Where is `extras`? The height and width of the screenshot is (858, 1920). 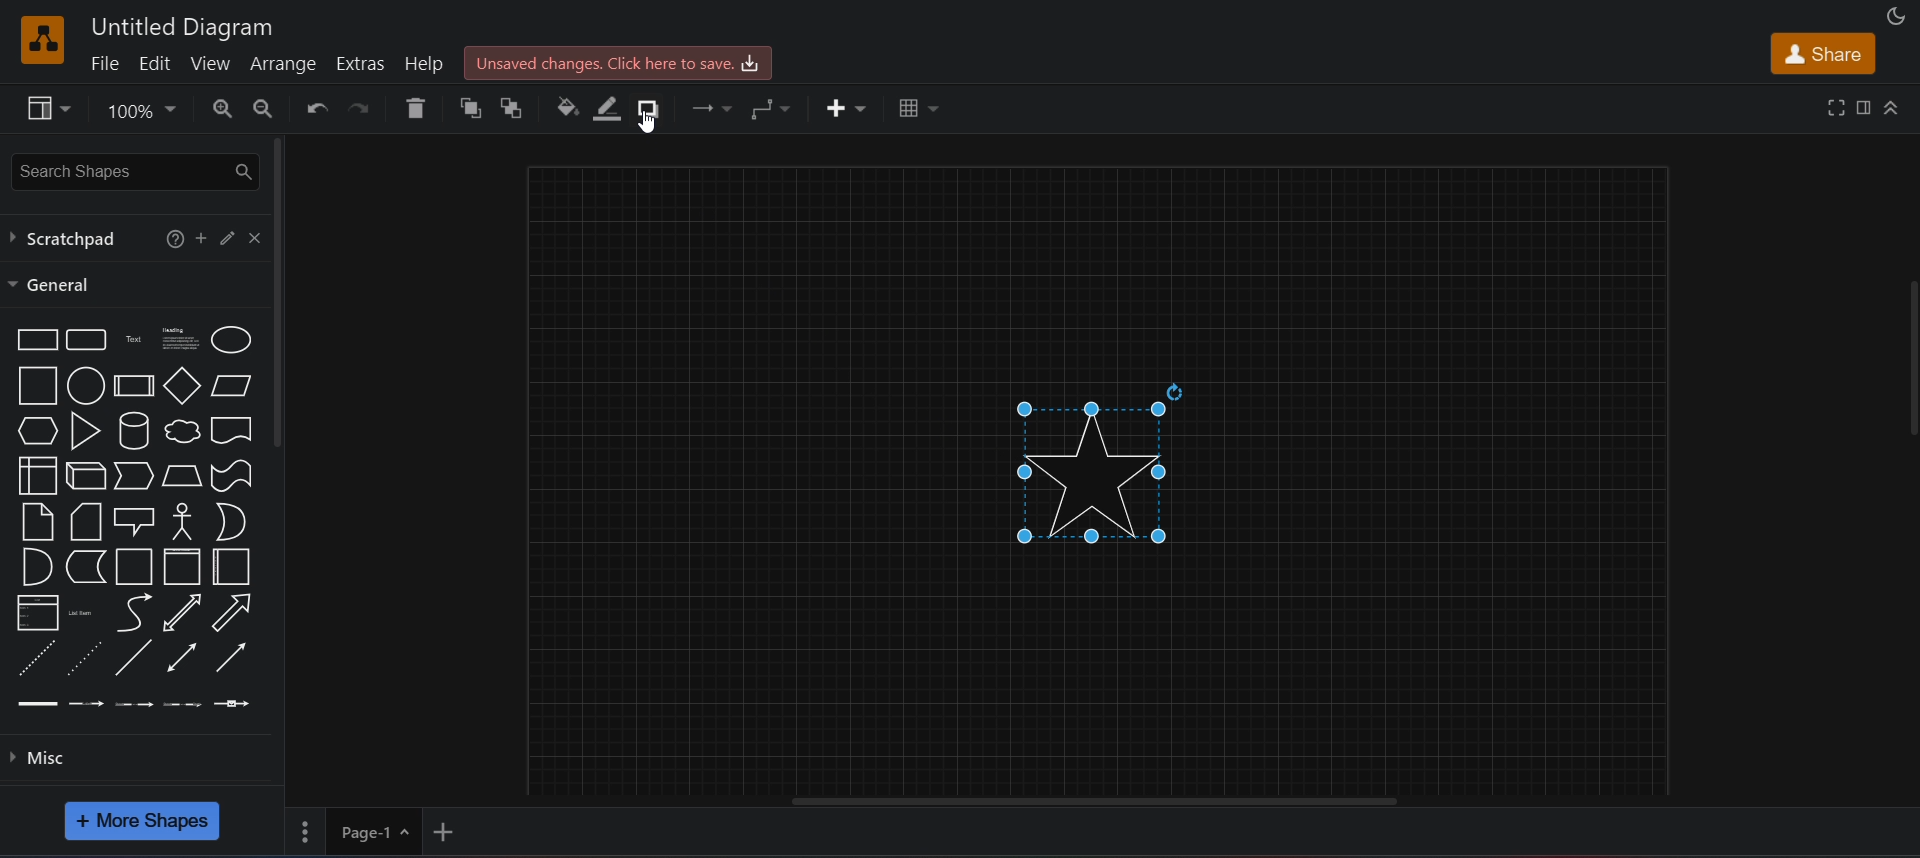
extras is located at coordinates (364, 60).